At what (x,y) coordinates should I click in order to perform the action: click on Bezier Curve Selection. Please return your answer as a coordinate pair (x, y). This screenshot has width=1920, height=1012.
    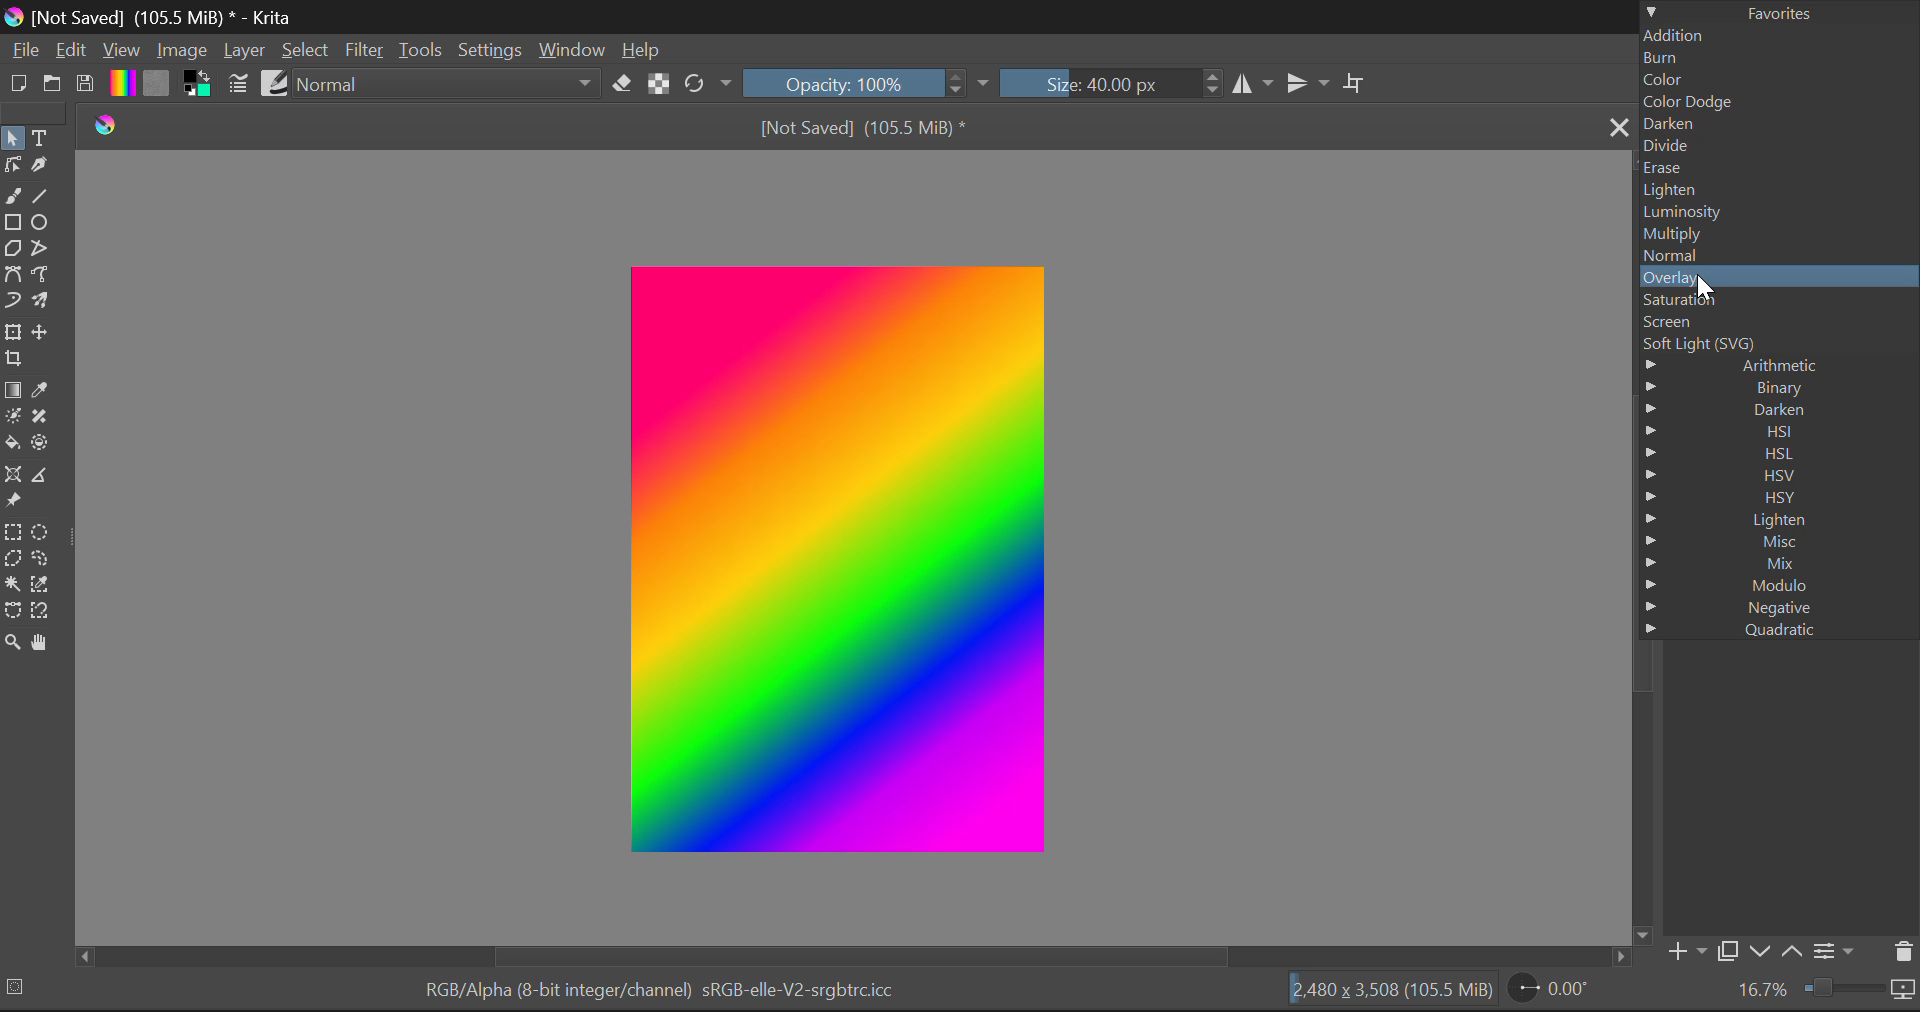
    Looking at the image, I should click on (13, 614).